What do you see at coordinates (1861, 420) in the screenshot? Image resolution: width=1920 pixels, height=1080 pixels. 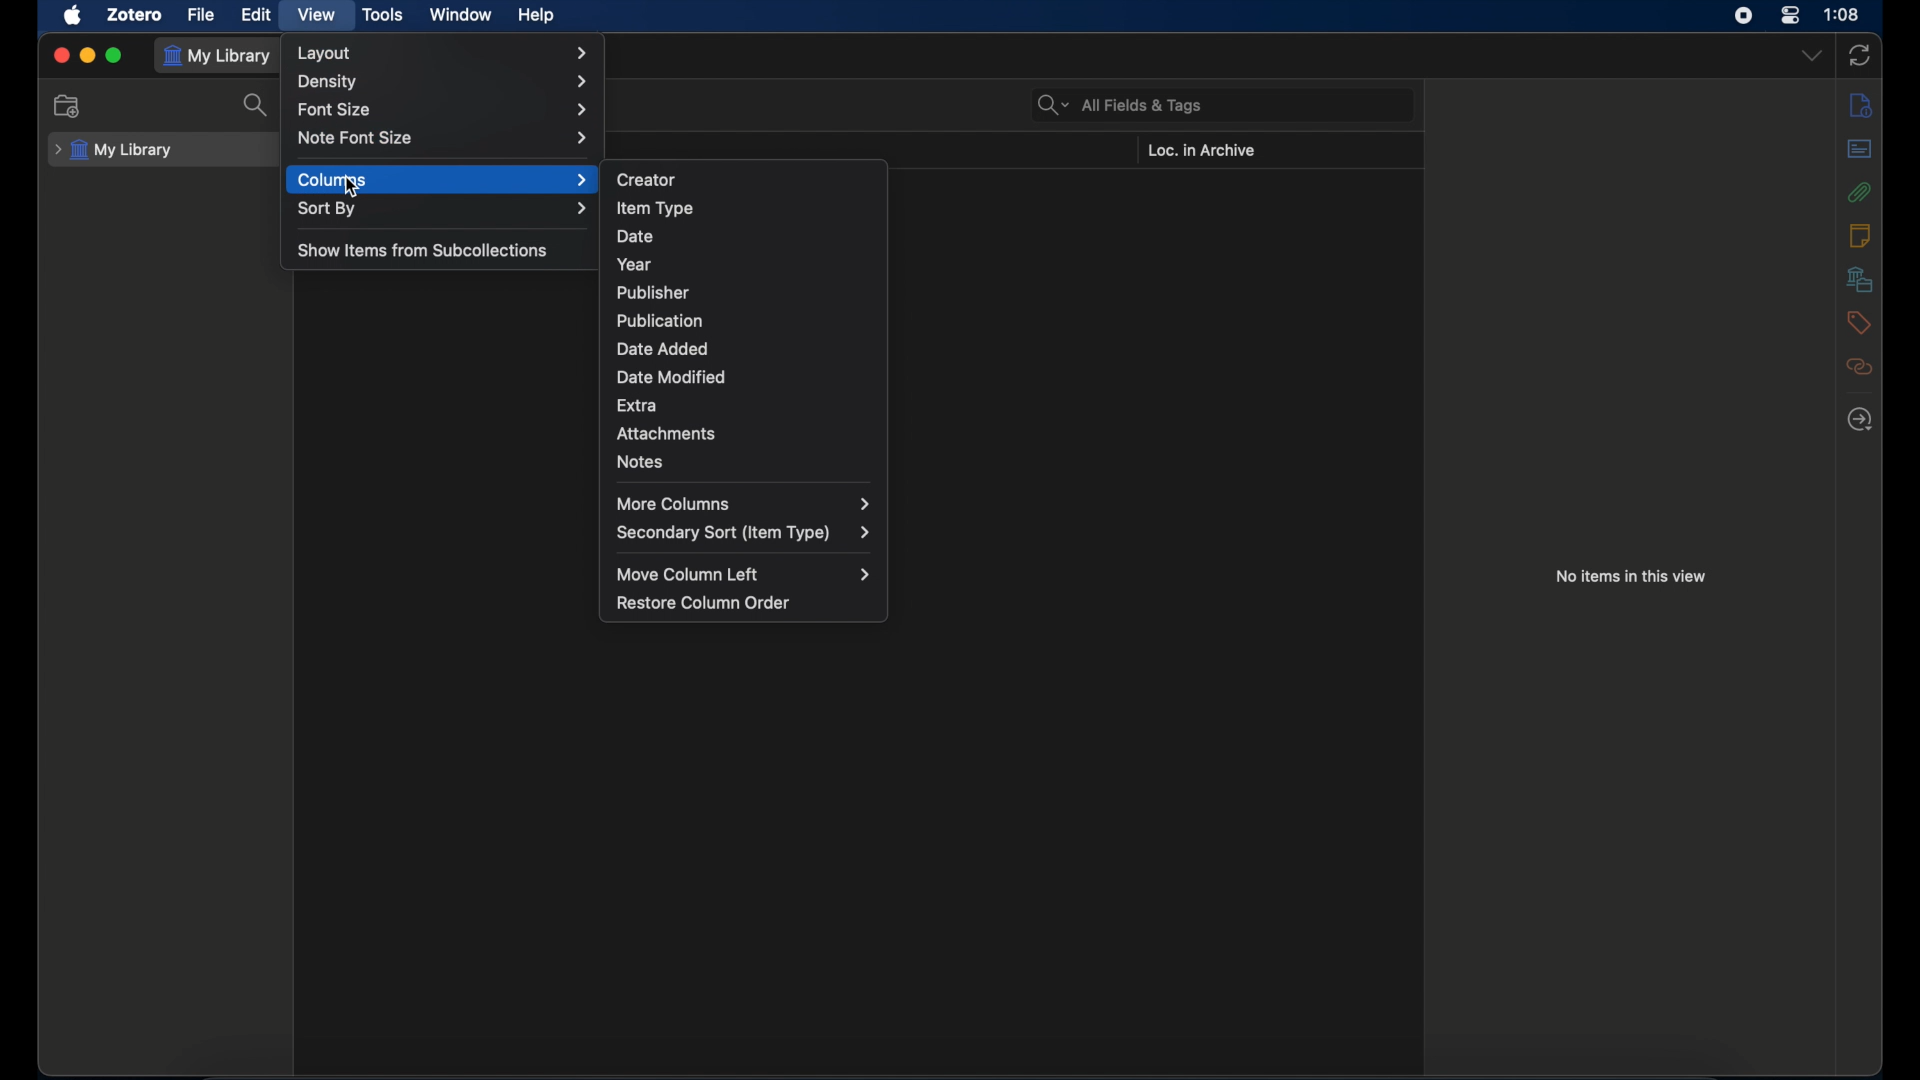 I see `locate` at bounding box center [1861, 420].